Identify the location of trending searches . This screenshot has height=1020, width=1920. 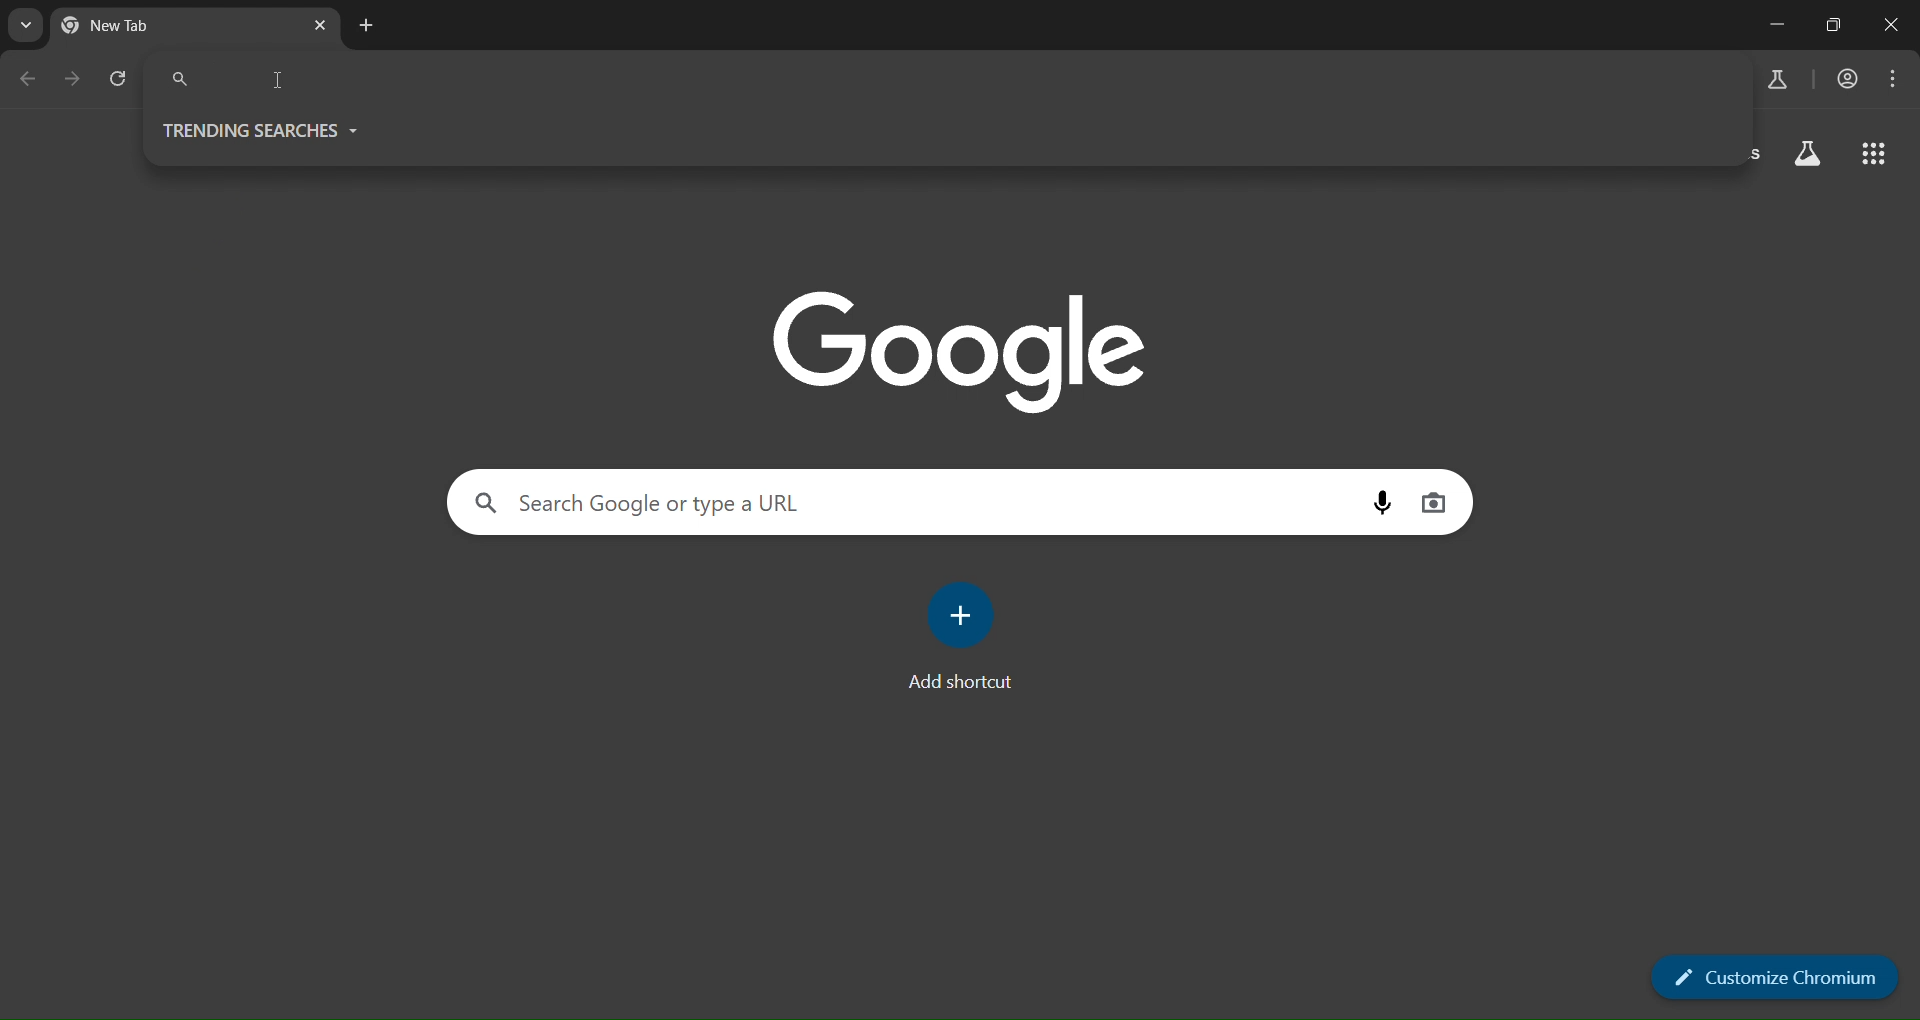
(281, 133).